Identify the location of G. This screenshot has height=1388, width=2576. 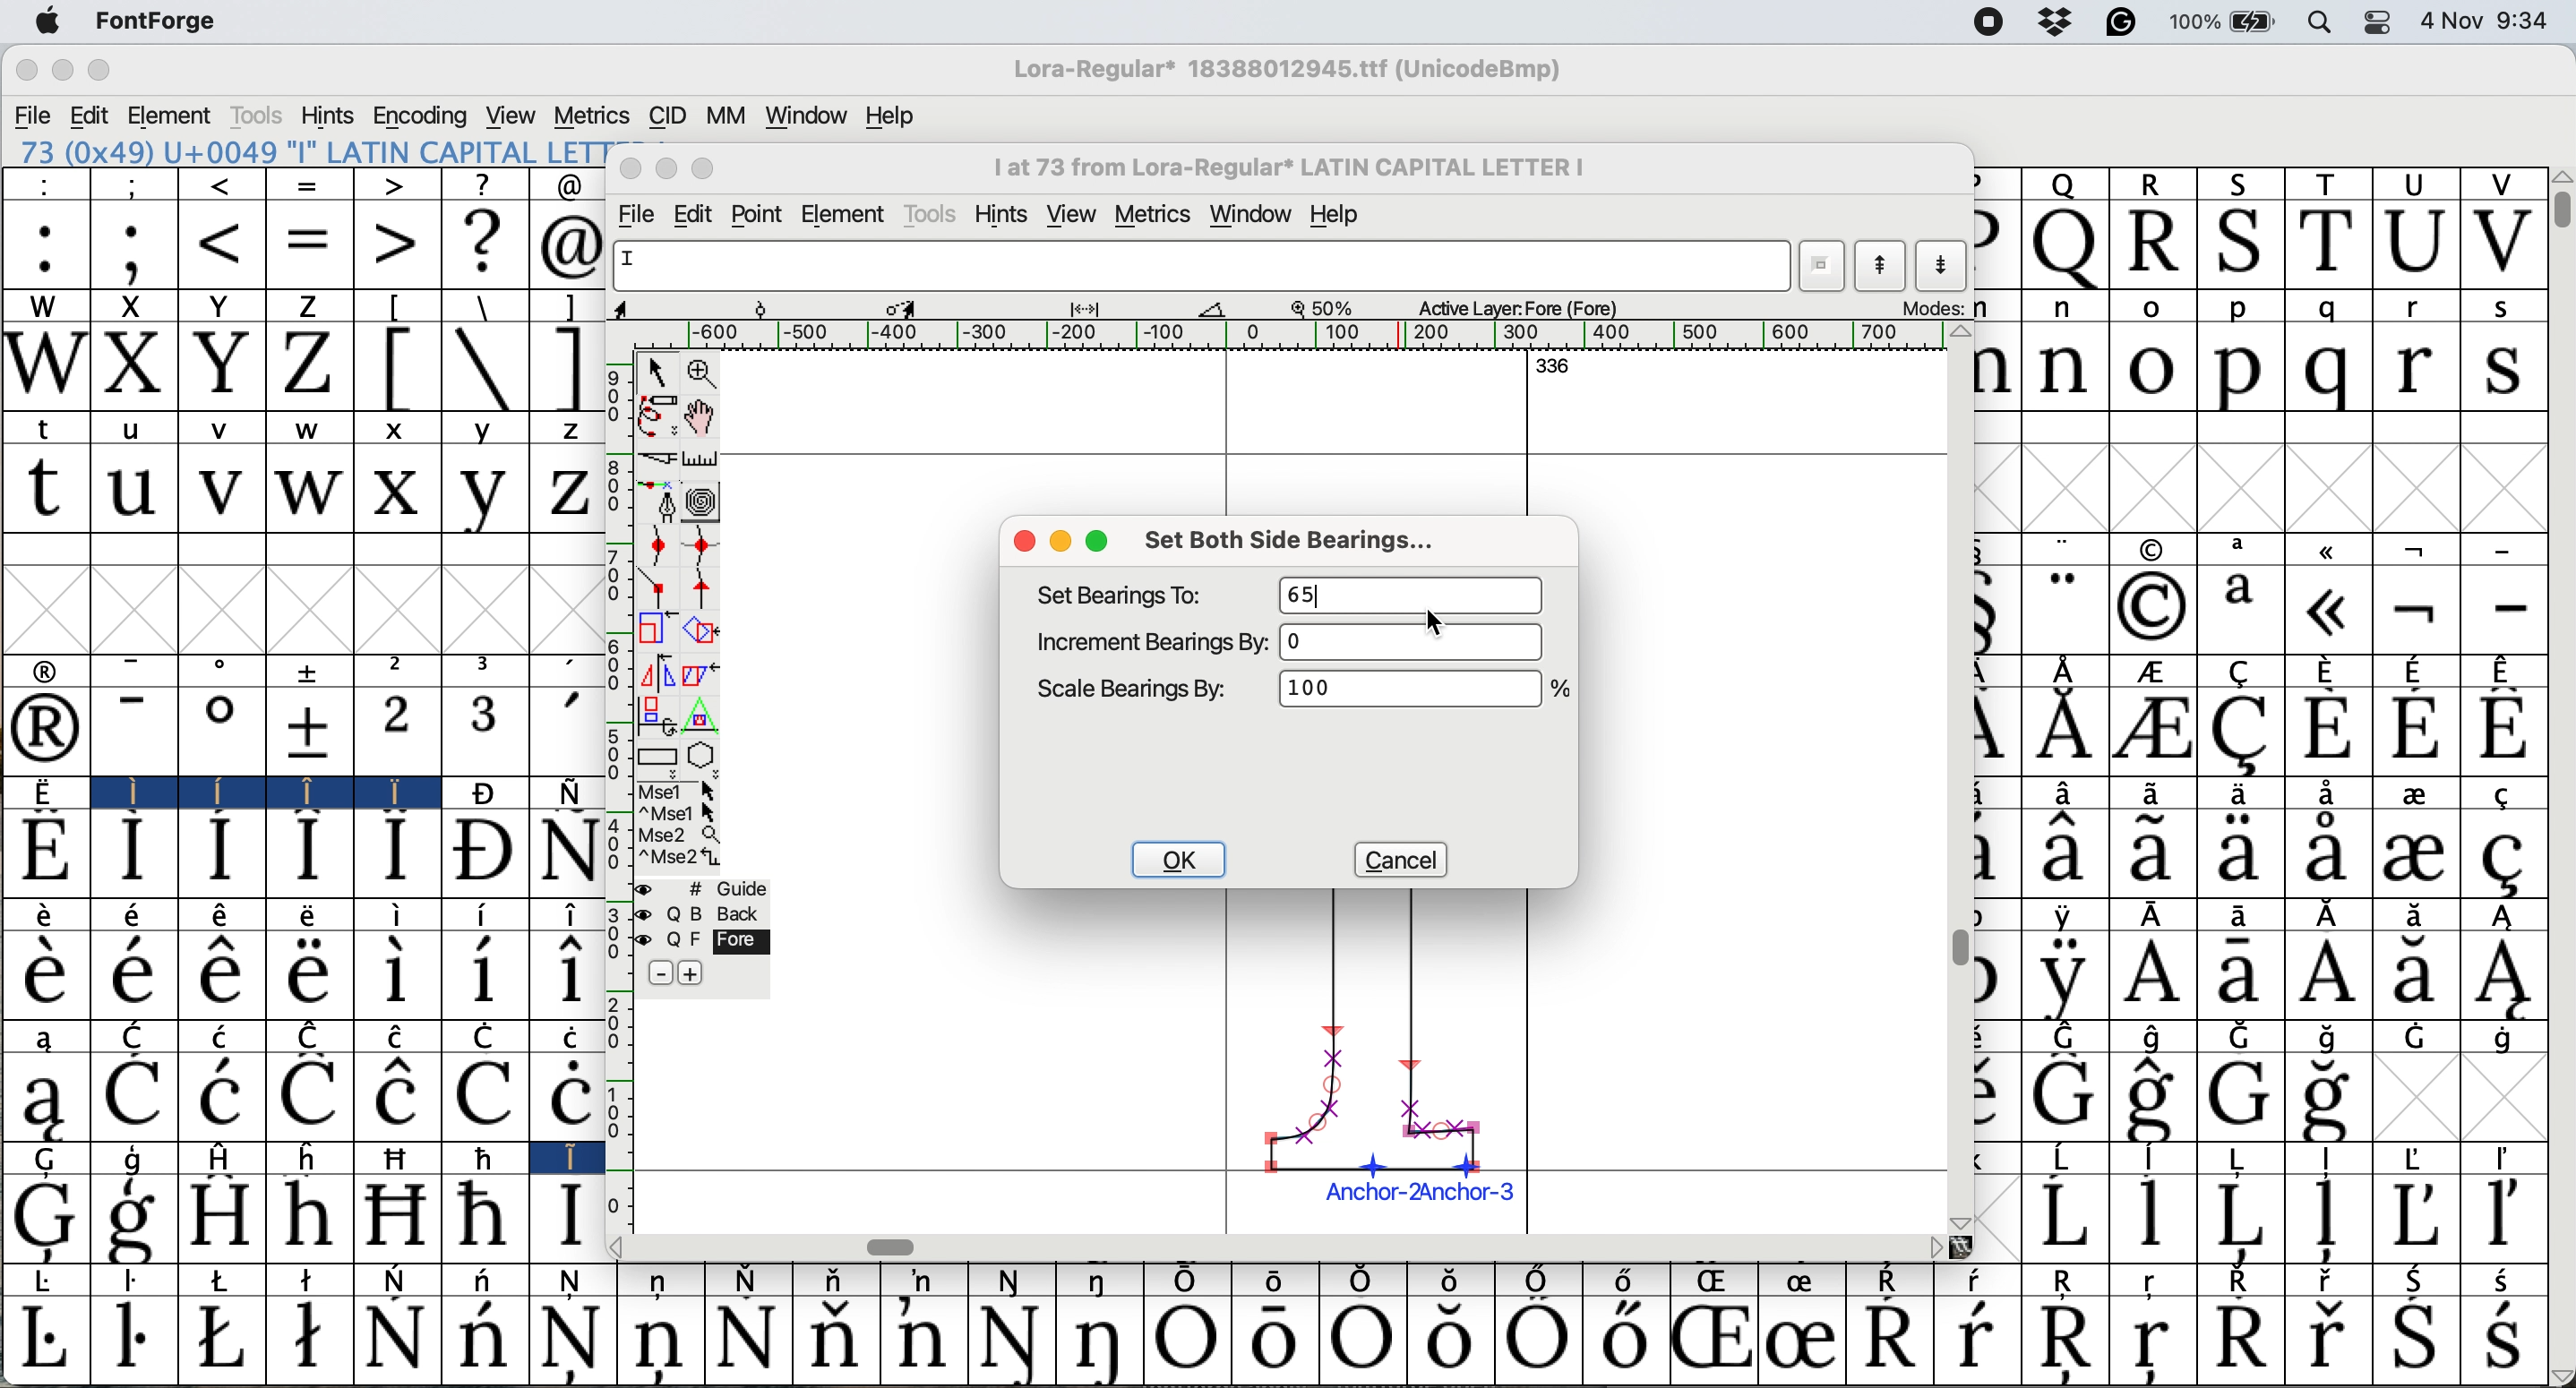
(49, 1160).